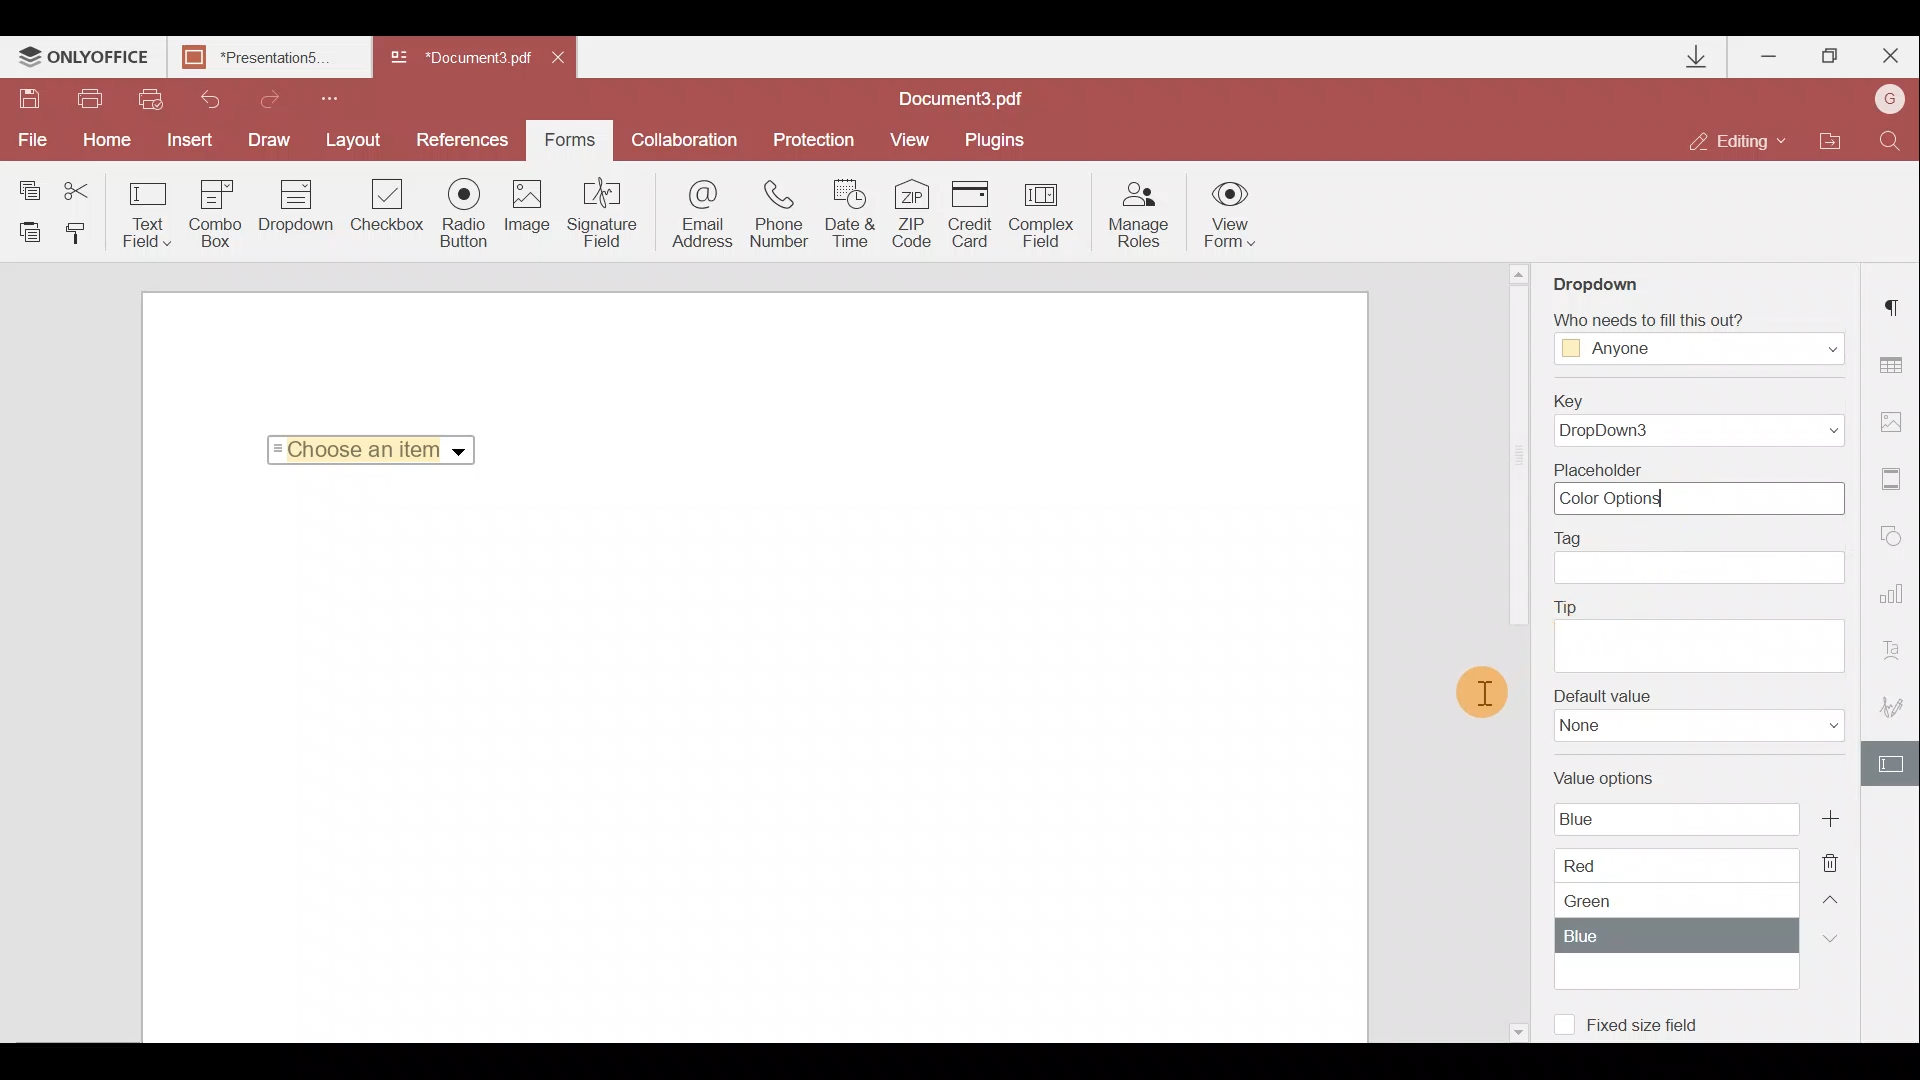 The width and height of the screenshot is (1920, 1080). I want to click on Date & time, so click(854, 214).